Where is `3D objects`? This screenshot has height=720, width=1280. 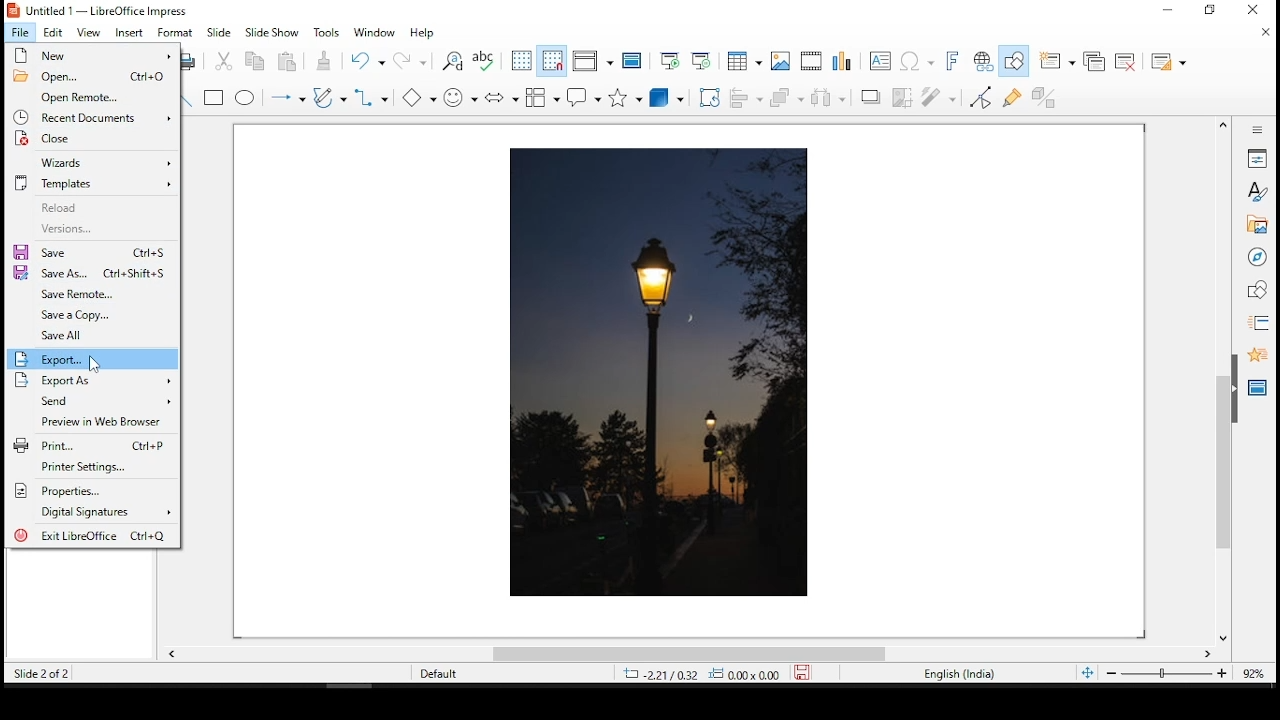 3D objects is located at coordinates (665, 99).